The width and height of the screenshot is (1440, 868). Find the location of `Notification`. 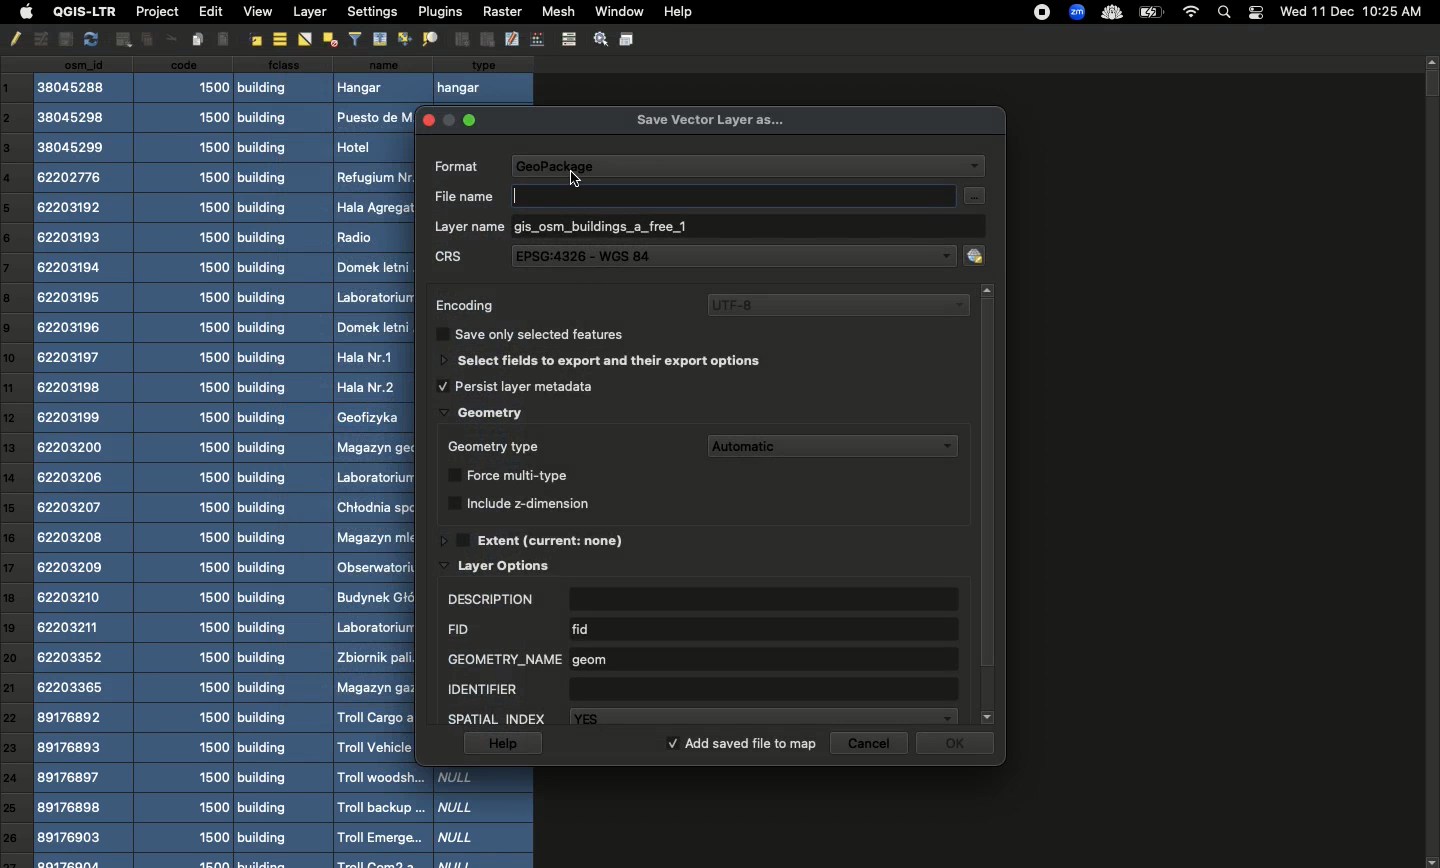

Notification is located at coordinates (1255, 11).